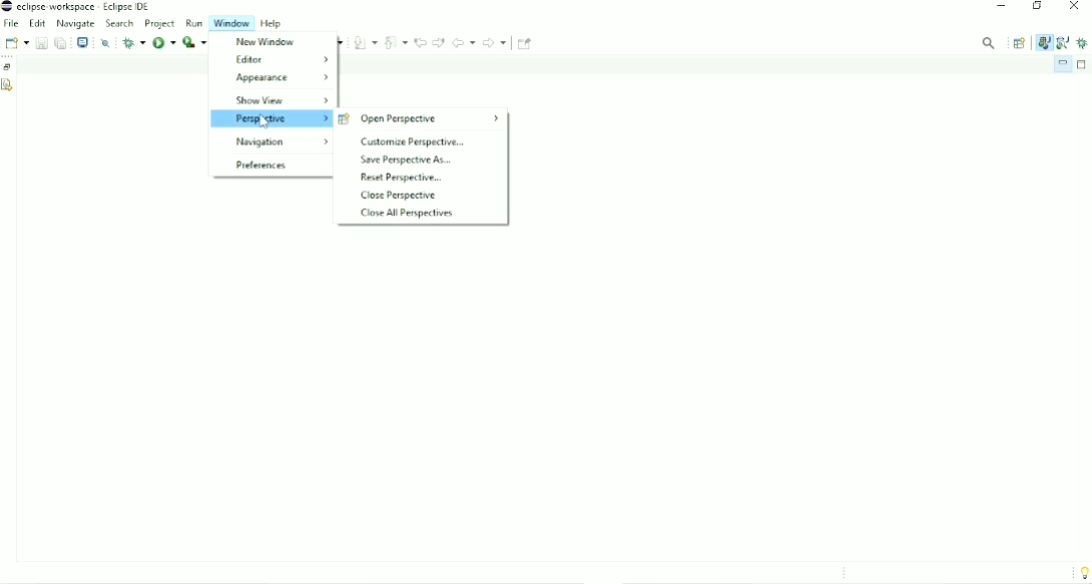 The width and height of the screenshot is (1092, 584). I want to click on Reset Perspective, so click(399, 178).